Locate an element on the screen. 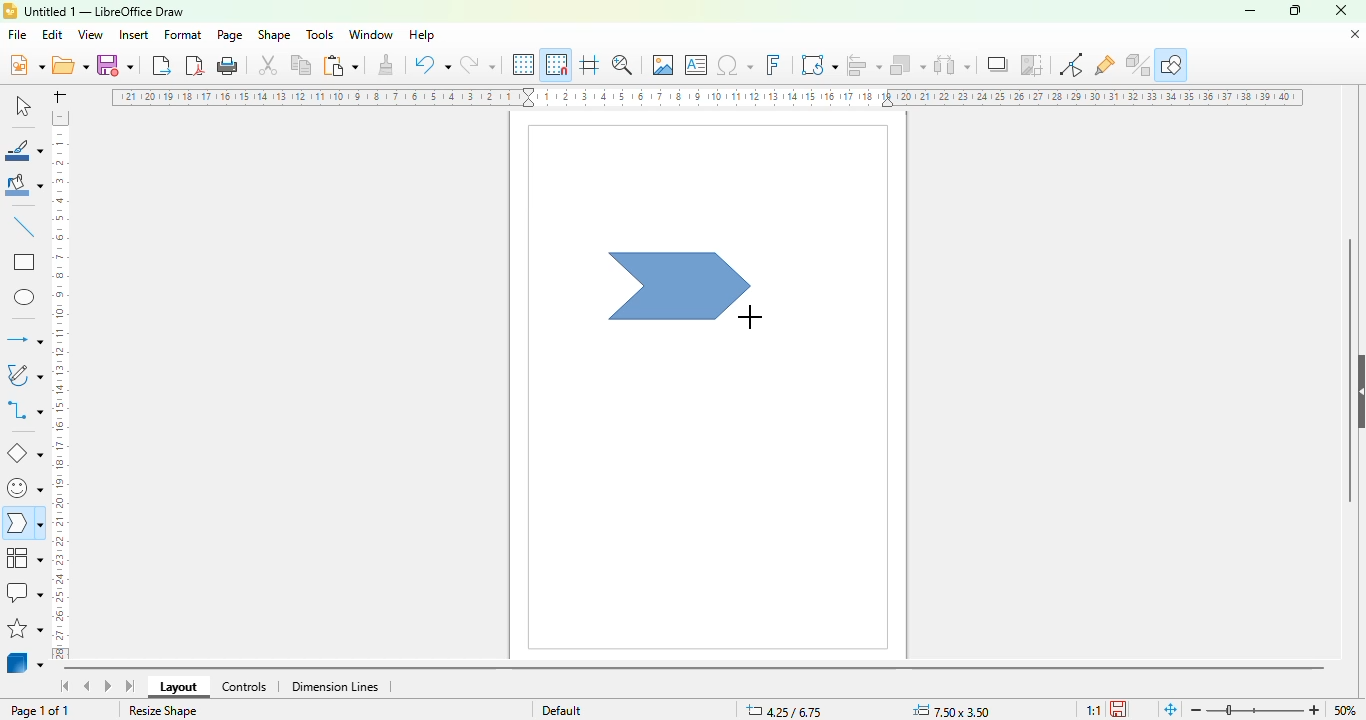 Image resolution: width=1366 pixels, height=720 pixels. select is located at coordinates (22, 105).